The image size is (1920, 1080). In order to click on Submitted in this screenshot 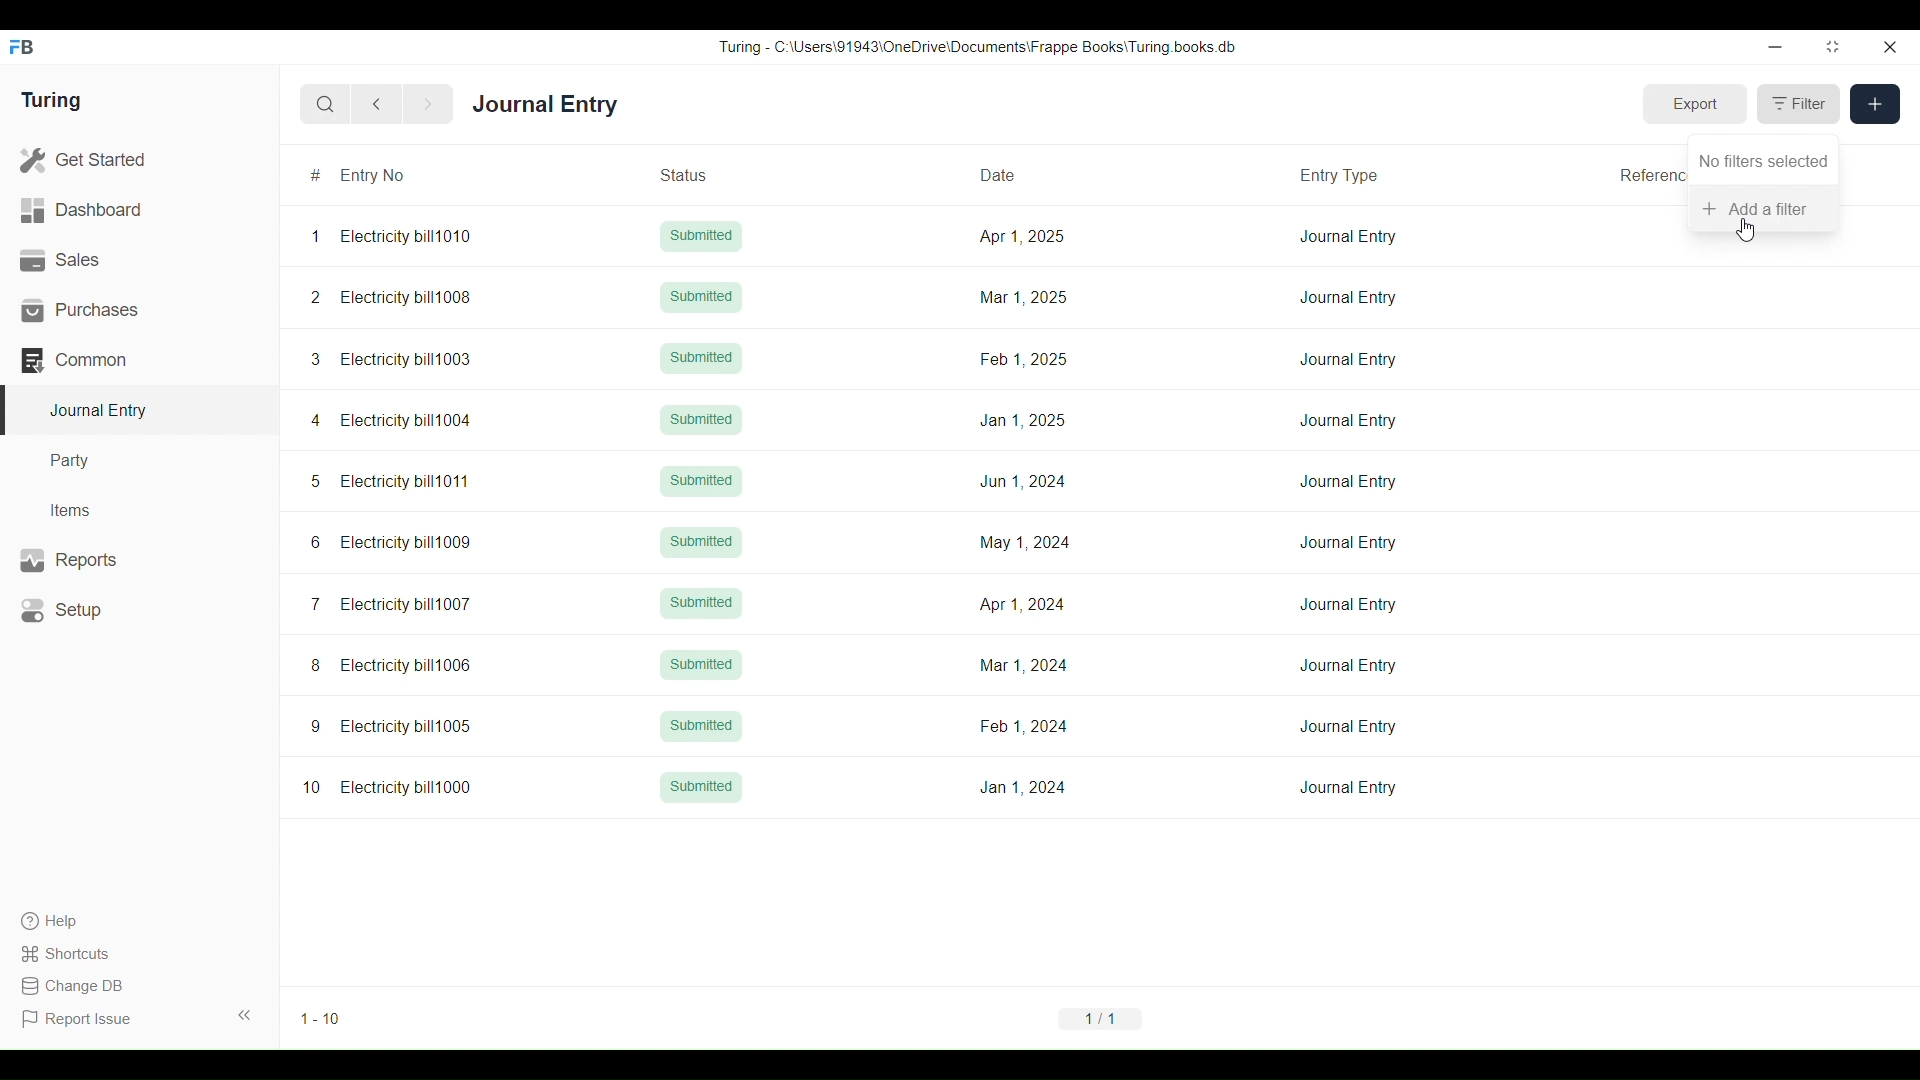, I will do `click(701, 297)`.